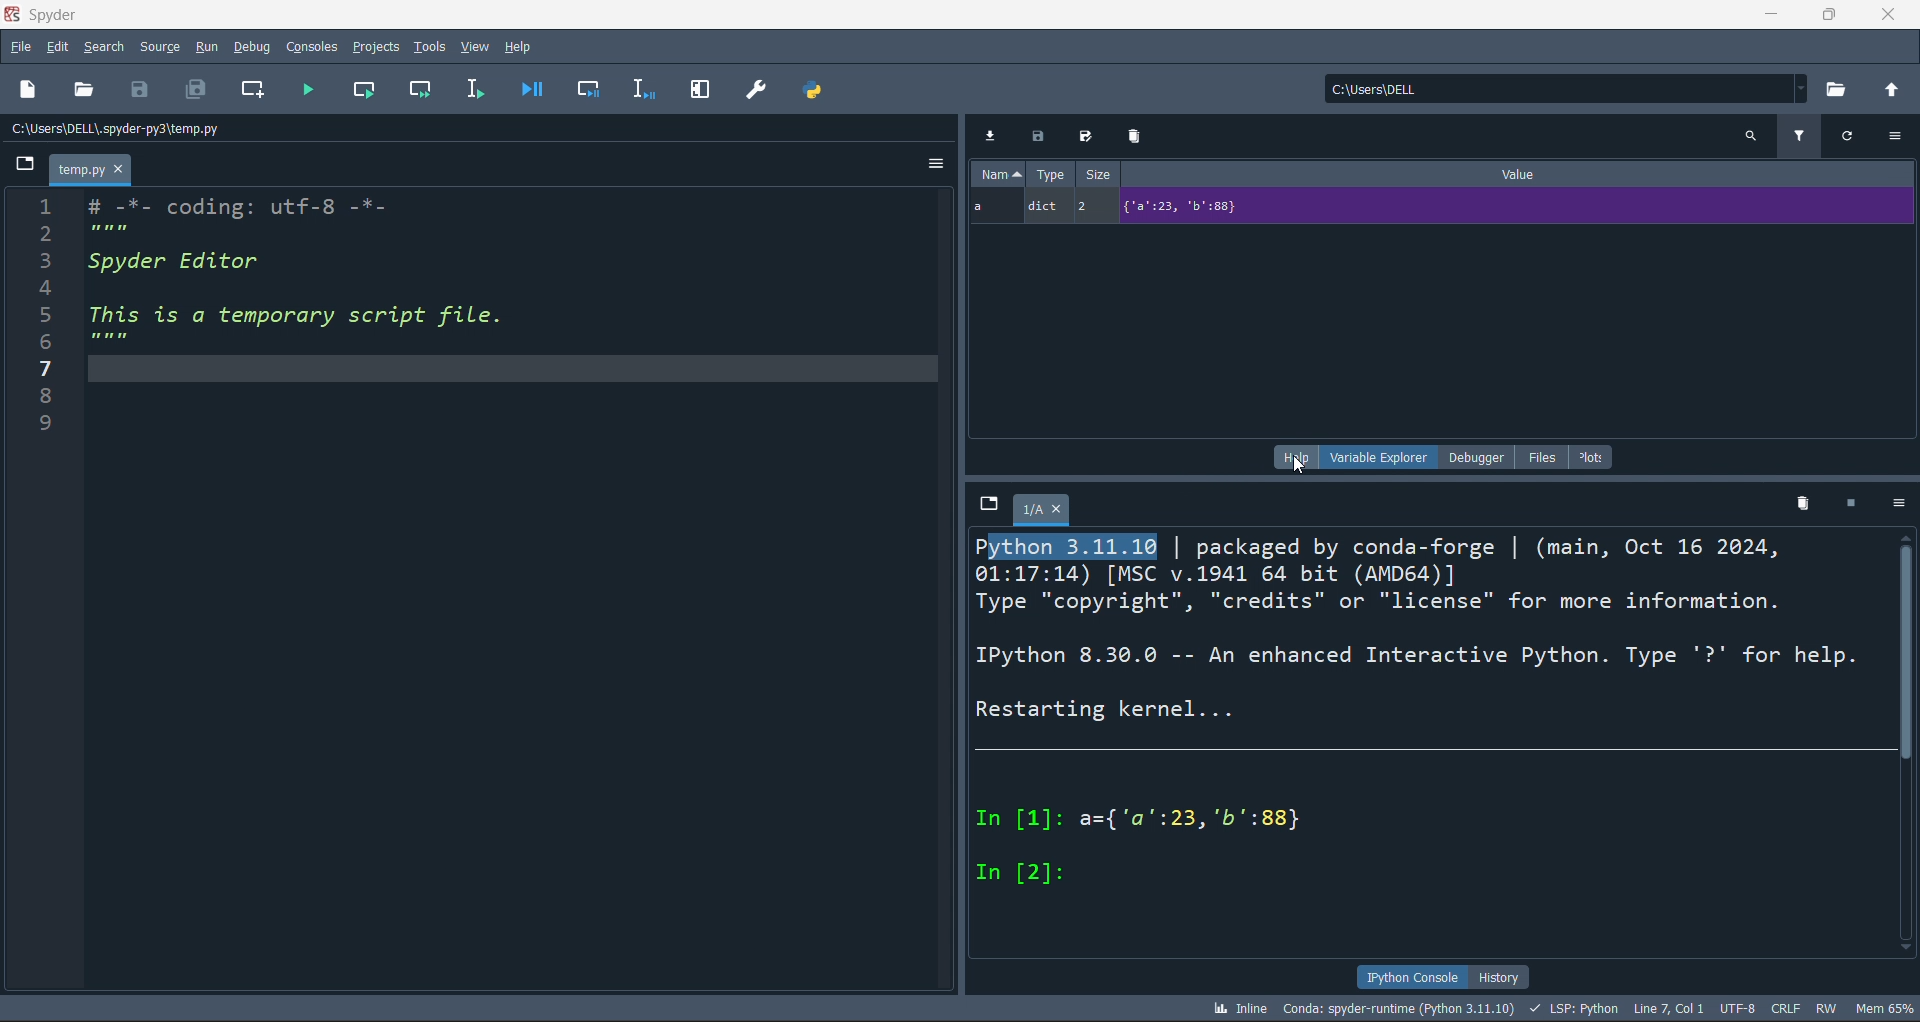 The image size is (1920, 1022). Describe the element at coordinates (1752, 137) in the screenshot. I see `search` at that location.